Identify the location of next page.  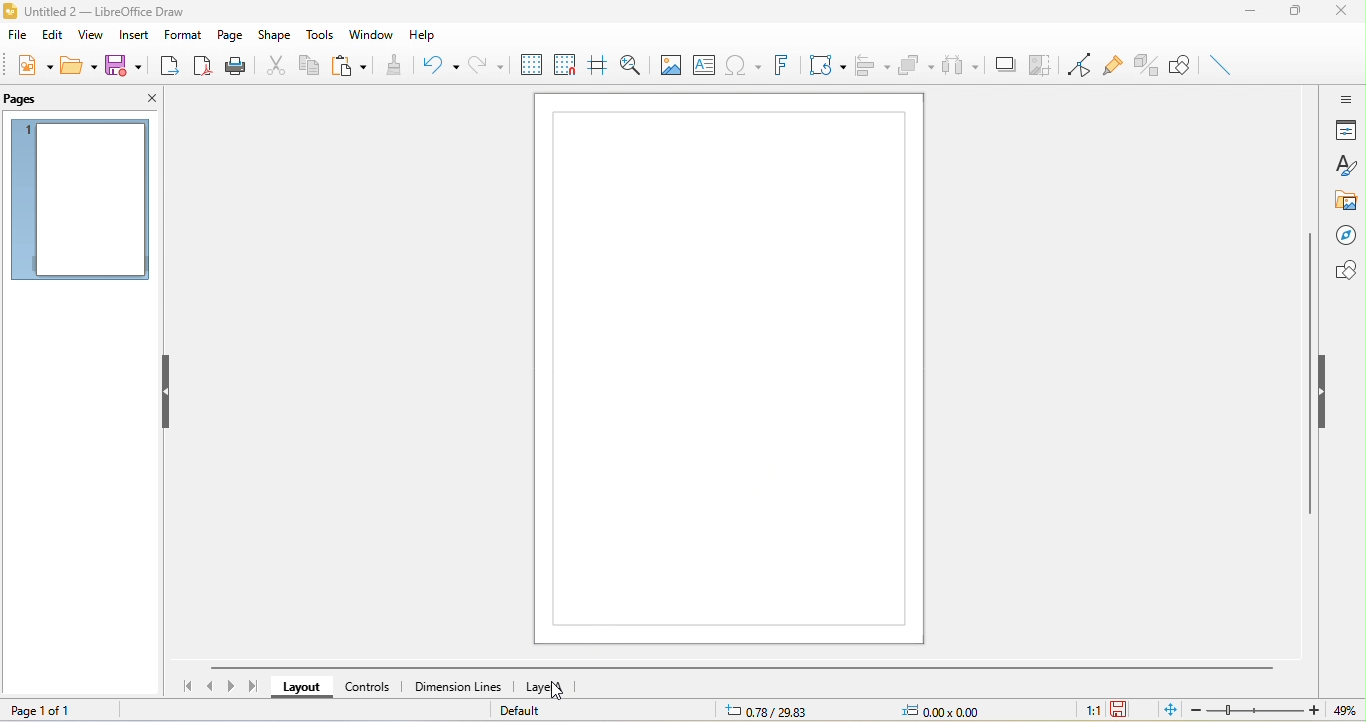
(231, 686).